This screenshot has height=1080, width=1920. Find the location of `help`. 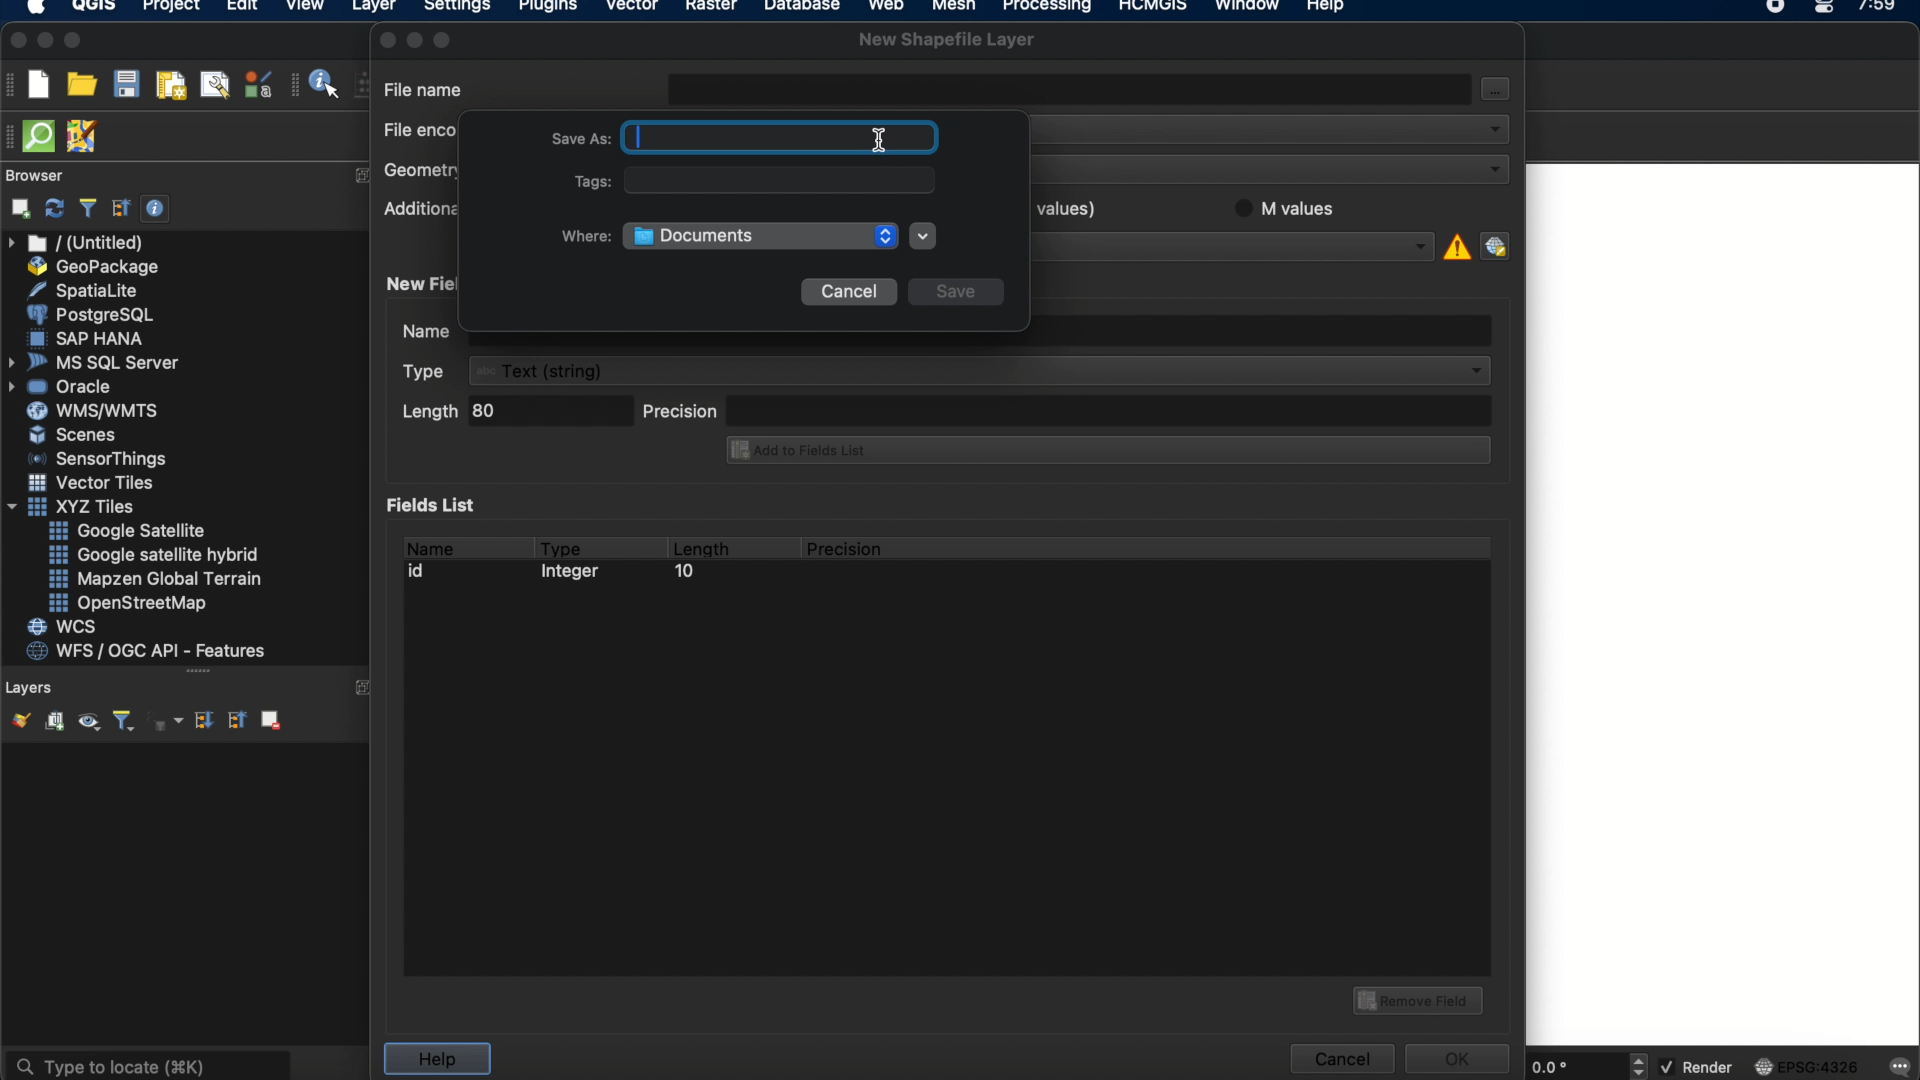

help is located at coordinates (436, 1059).